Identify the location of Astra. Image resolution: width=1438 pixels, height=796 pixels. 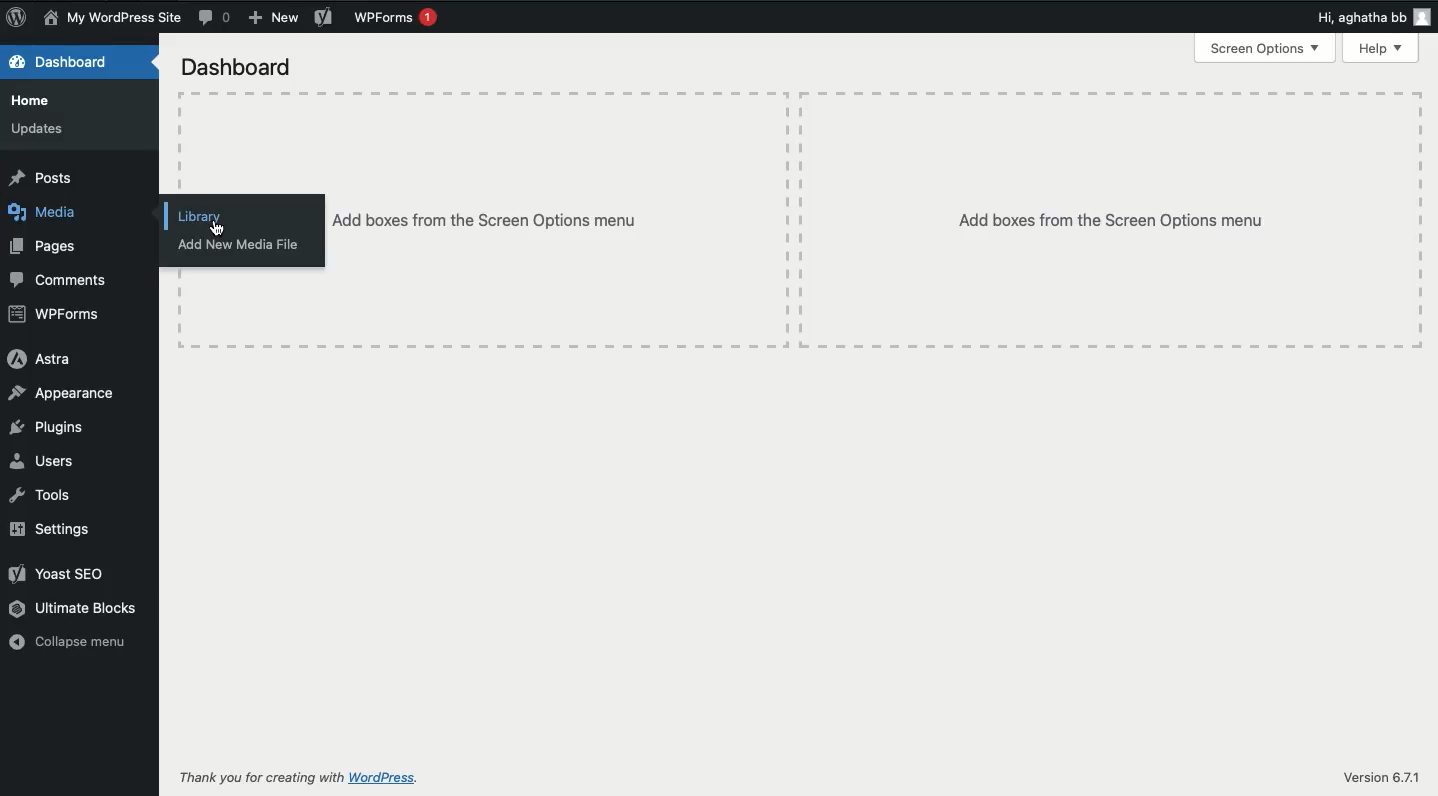
(38, 359).